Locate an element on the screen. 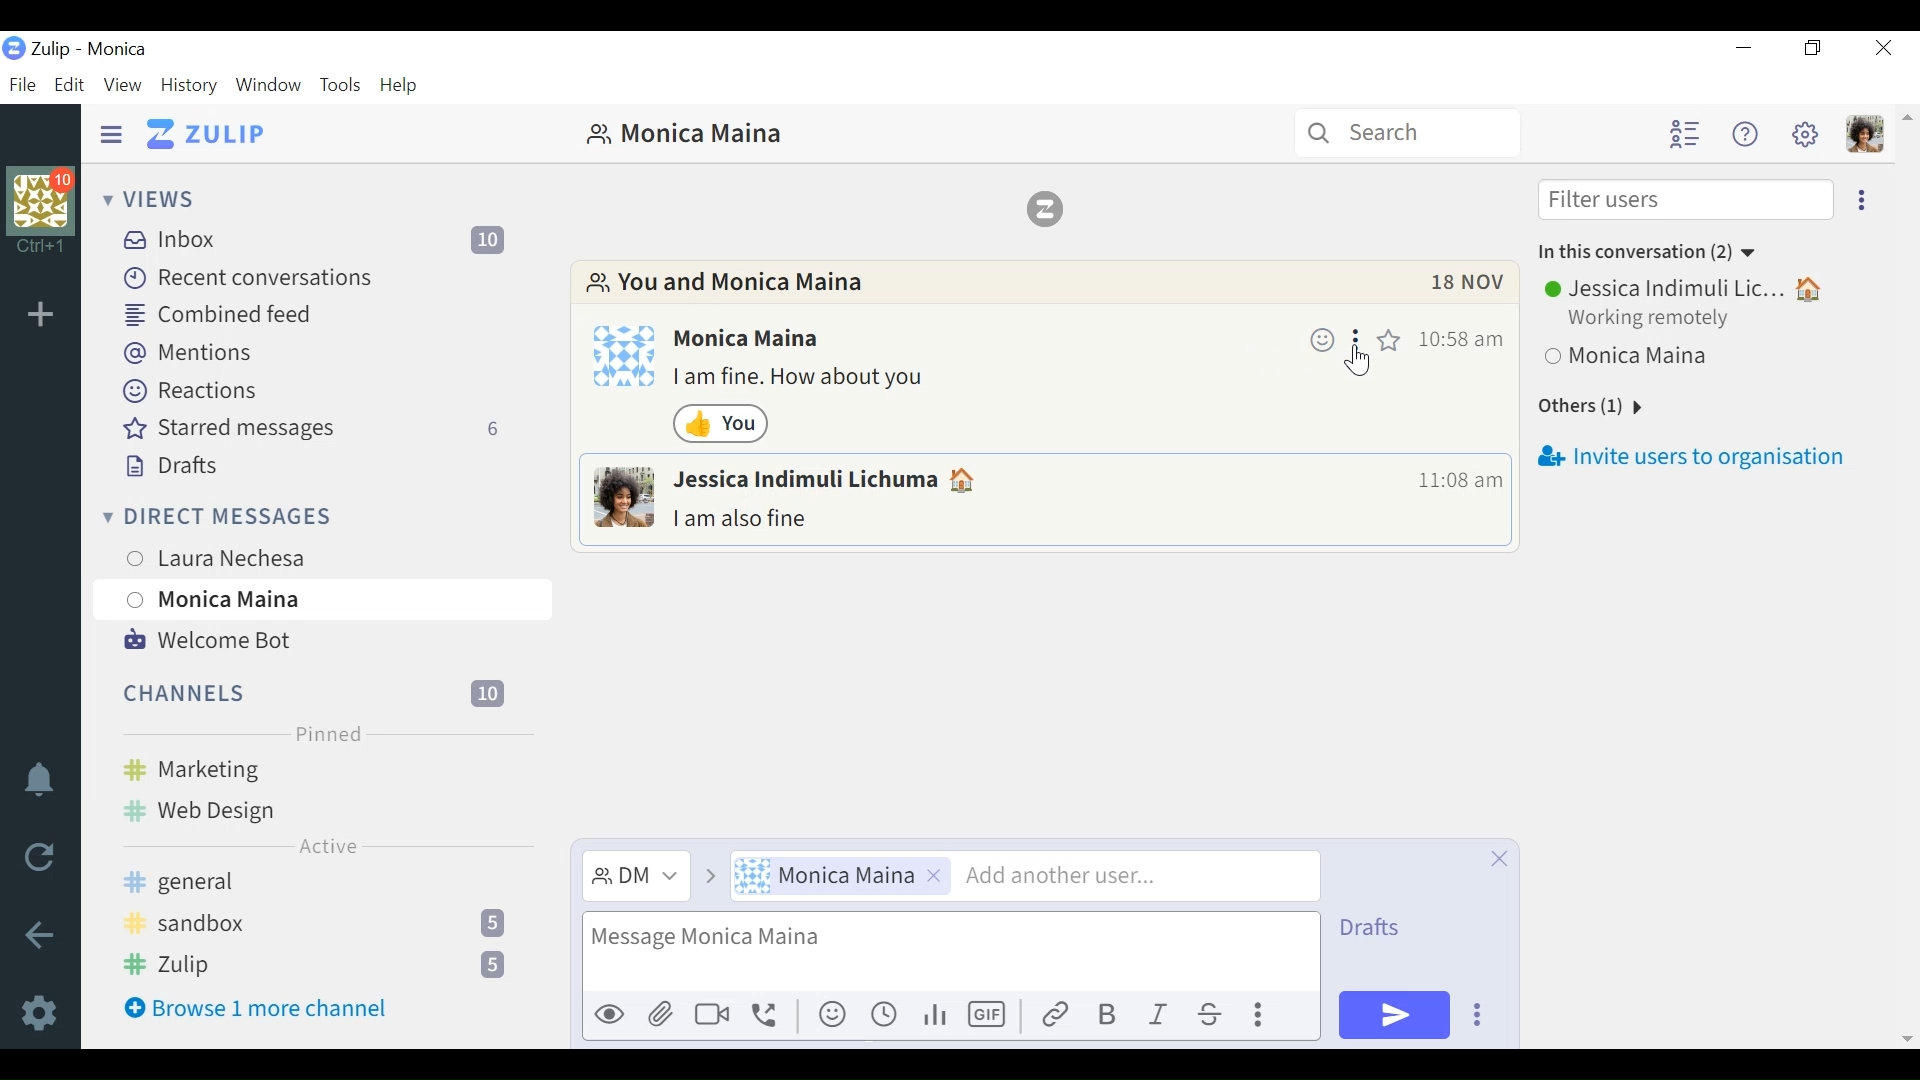 The height and width of the screenshot is (1080, 1920). general is located at coordinates (317, 884).